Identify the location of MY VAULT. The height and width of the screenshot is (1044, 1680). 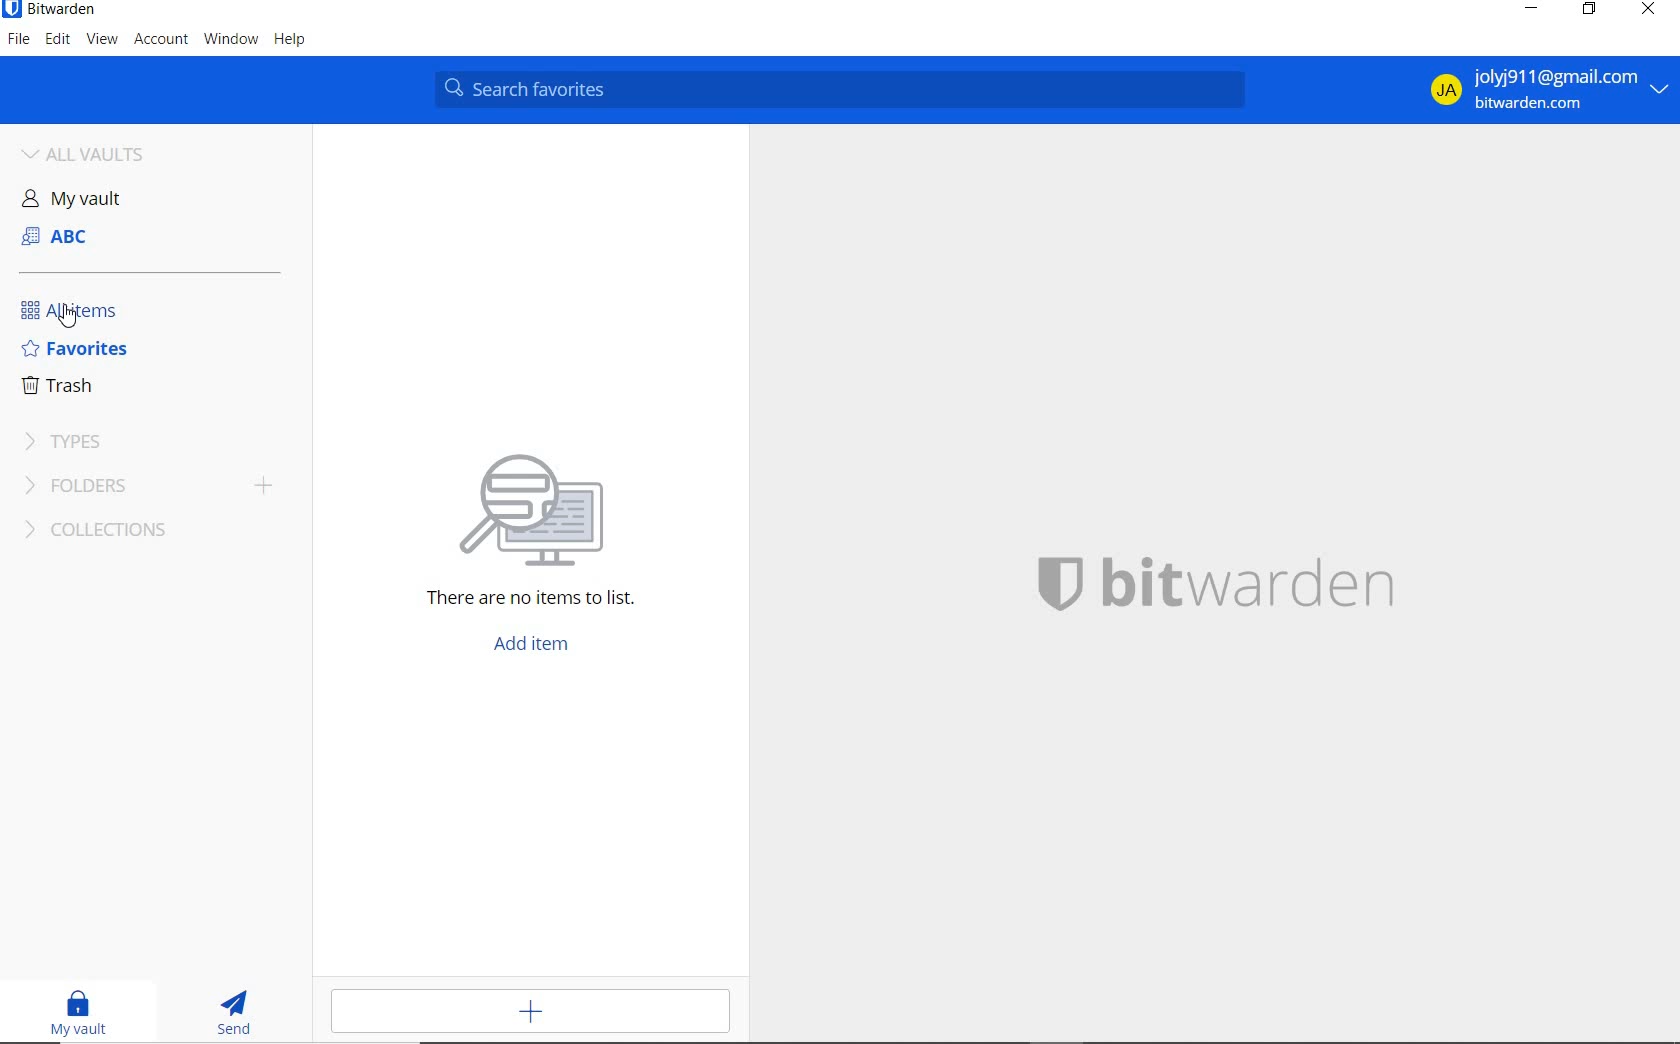
(82, 1013).